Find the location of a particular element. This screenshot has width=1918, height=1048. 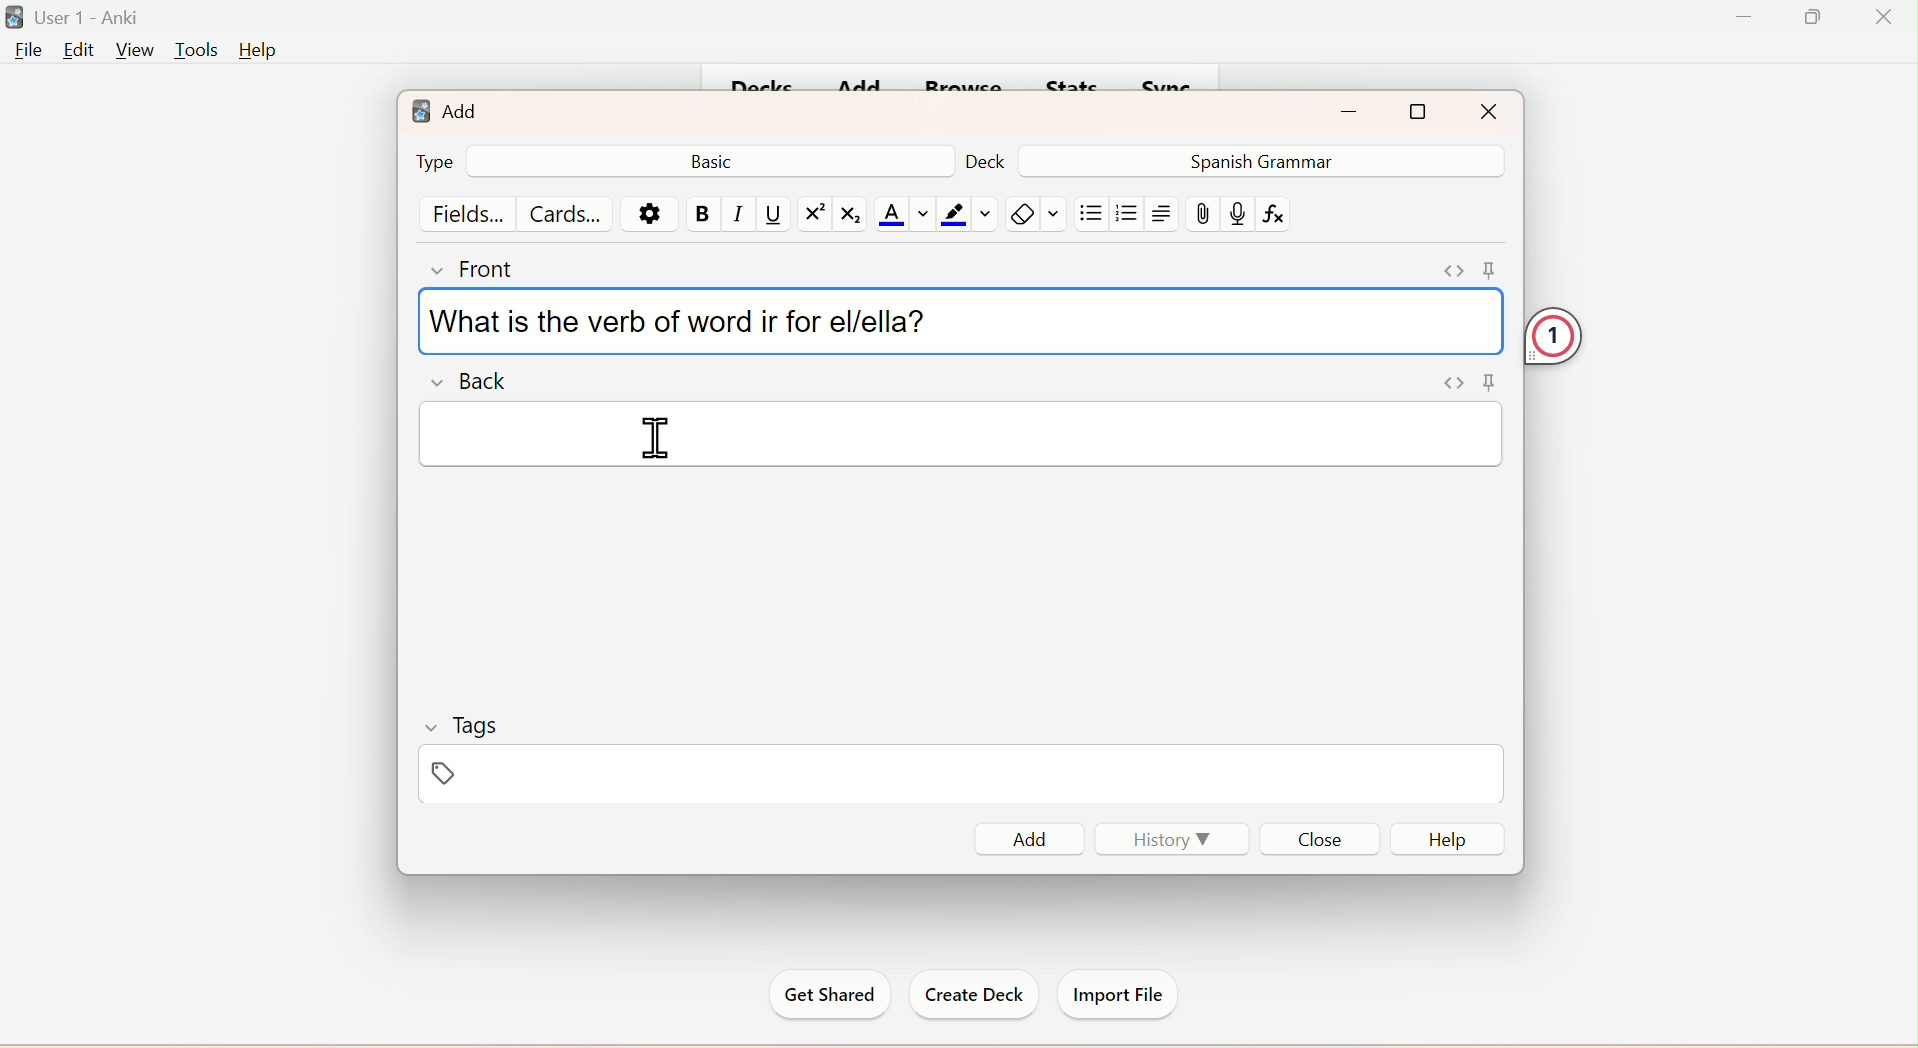

Maximize is located at coordinates (1420, 111).